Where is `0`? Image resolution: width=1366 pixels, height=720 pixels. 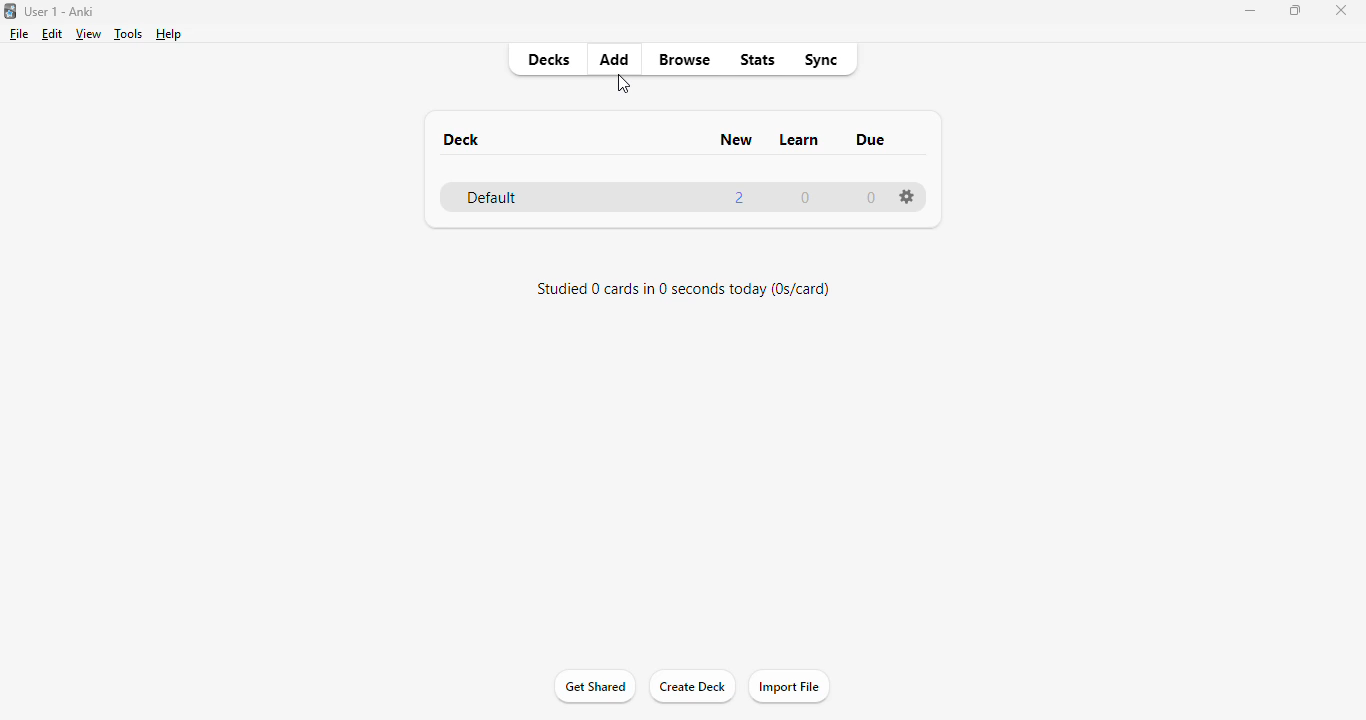 0 is located at coordinates (806, 198).